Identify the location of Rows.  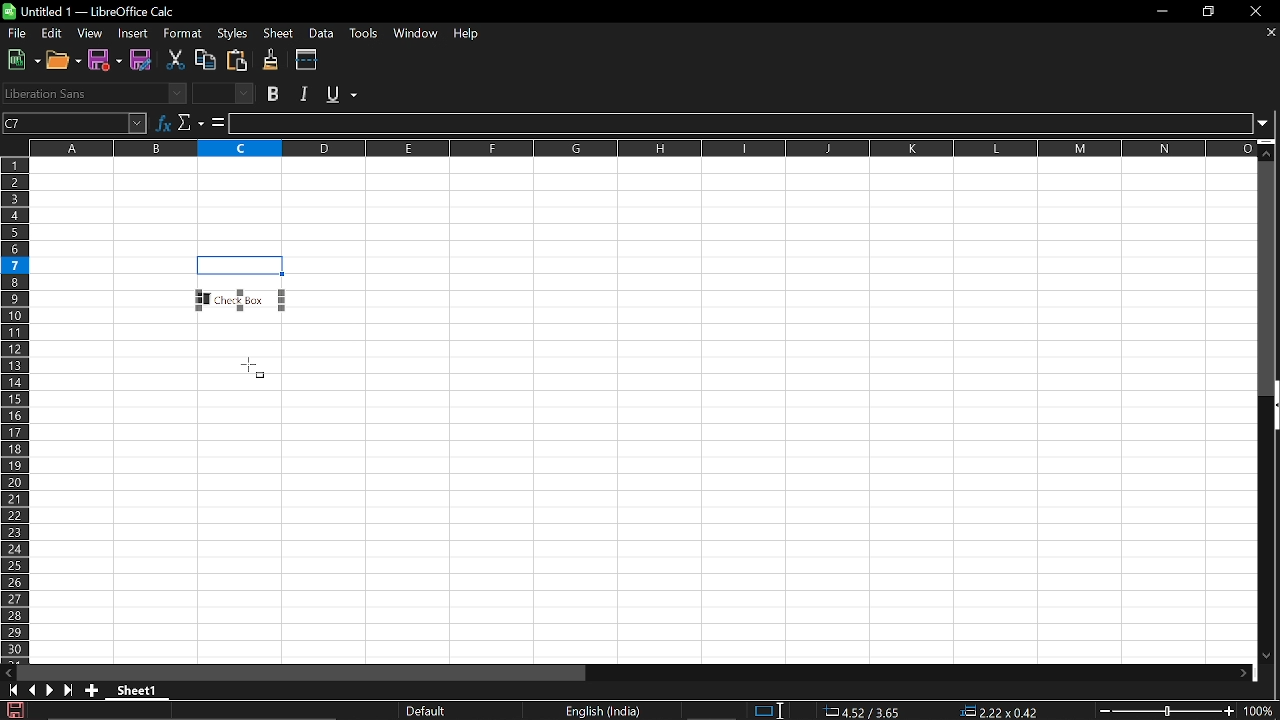
(16, 409).